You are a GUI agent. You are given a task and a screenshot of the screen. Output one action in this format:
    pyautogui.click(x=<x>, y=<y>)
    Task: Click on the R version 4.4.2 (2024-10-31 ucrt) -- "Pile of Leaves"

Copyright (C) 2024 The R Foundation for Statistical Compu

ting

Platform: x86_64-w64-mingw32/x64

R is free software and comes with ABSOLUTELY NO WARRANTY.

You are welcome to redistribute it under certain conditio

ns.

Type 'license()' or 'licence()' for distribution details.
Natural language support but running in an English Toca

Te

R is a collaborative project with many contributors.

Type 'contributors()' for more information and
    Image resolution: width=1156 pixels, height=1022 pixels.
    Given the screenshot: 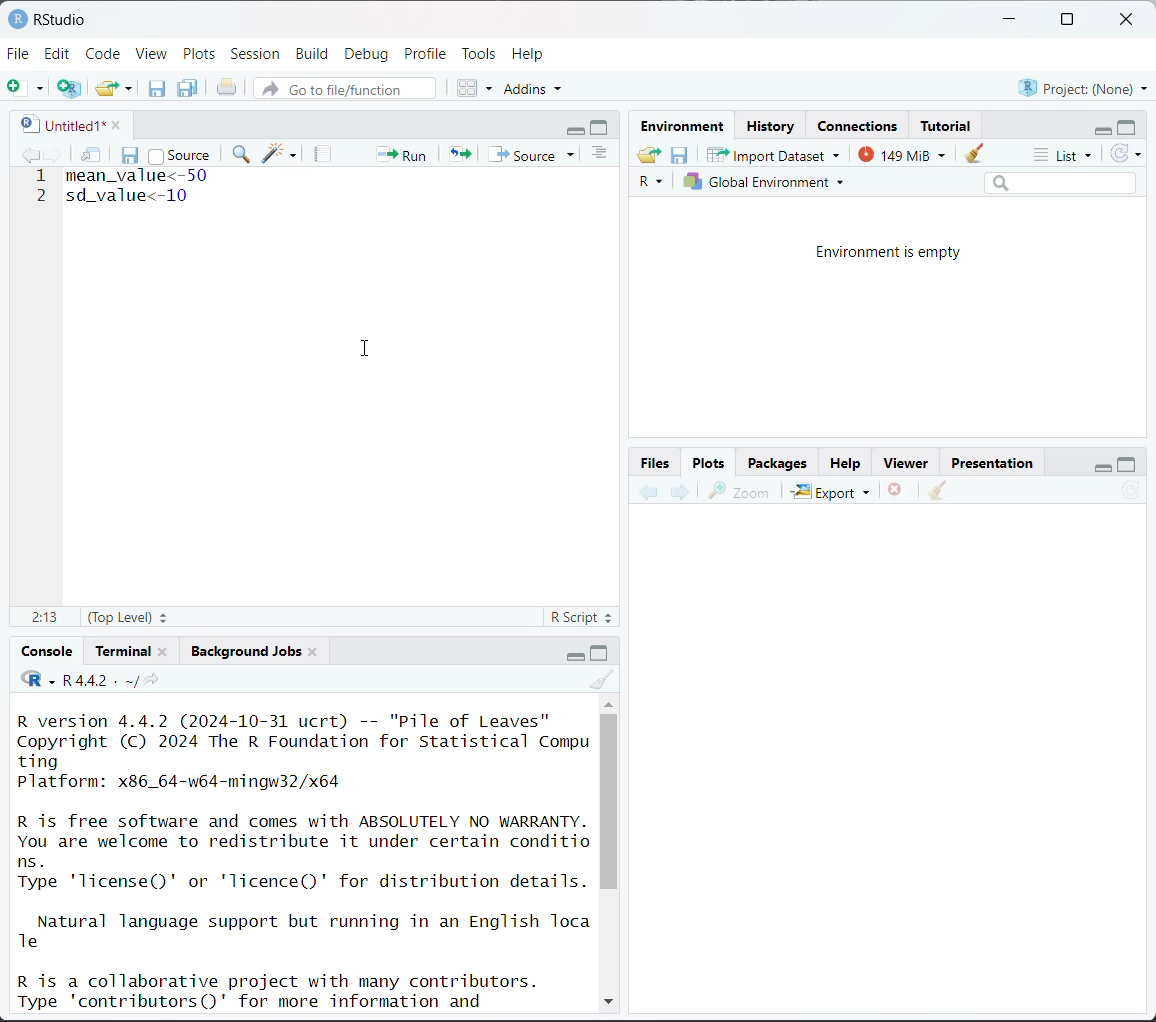 What is the action you would take?
    pyautogui.click(x=305, y=859)
    